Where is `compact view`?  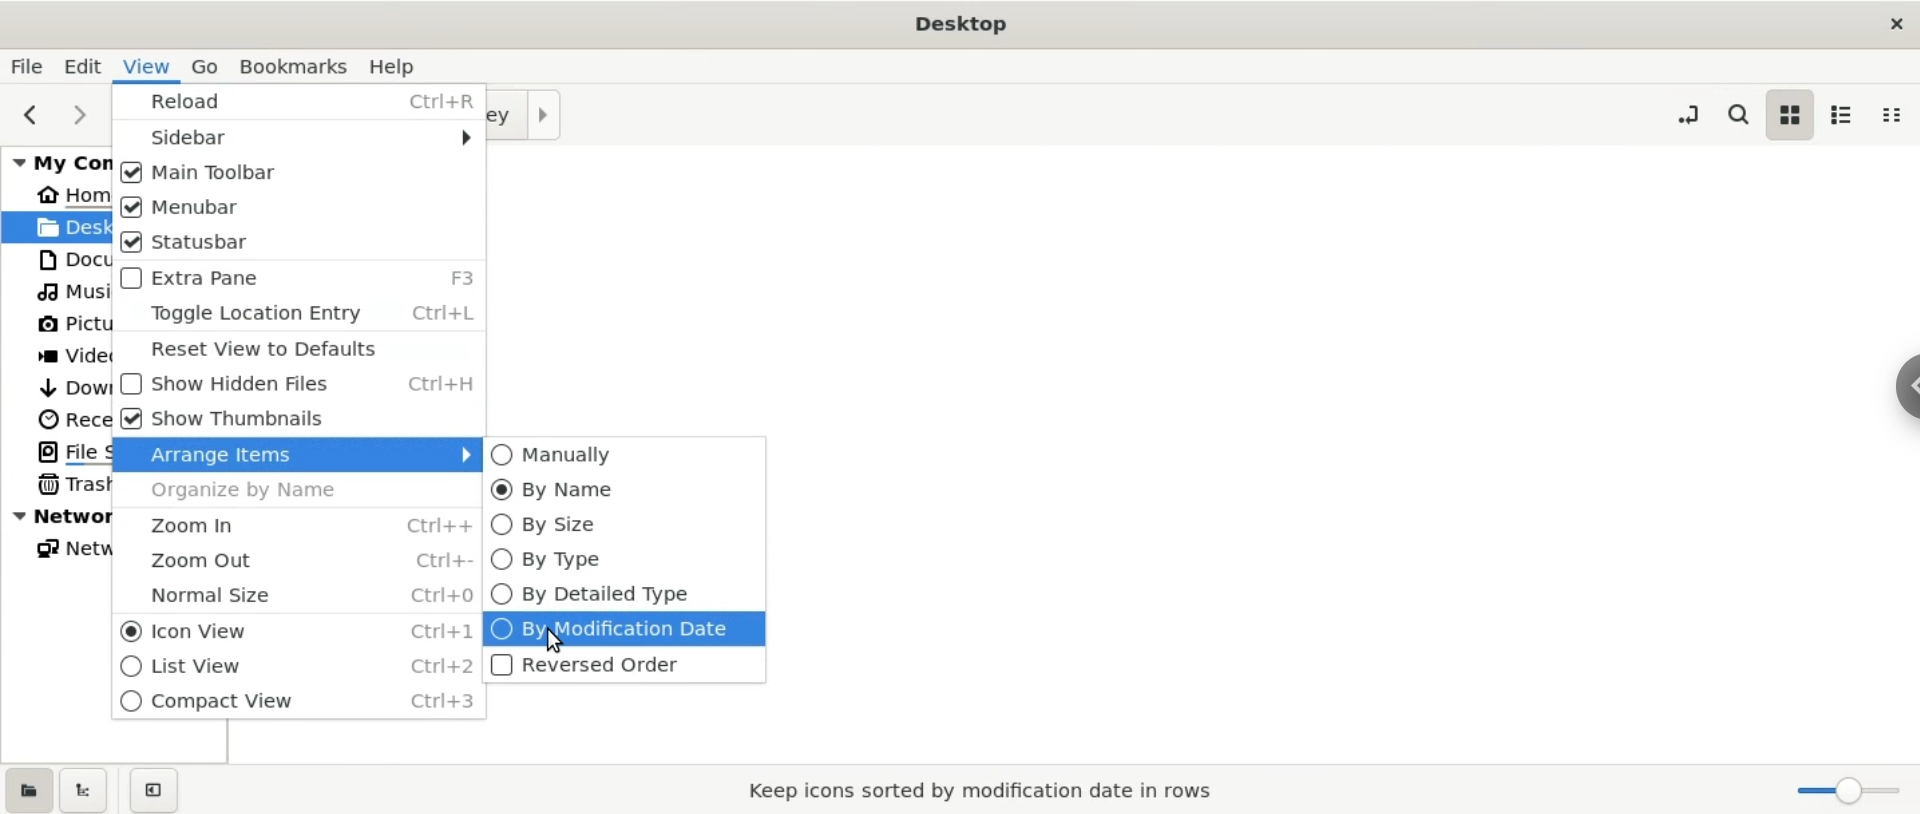
compact view is located at coordinates (297, 704).